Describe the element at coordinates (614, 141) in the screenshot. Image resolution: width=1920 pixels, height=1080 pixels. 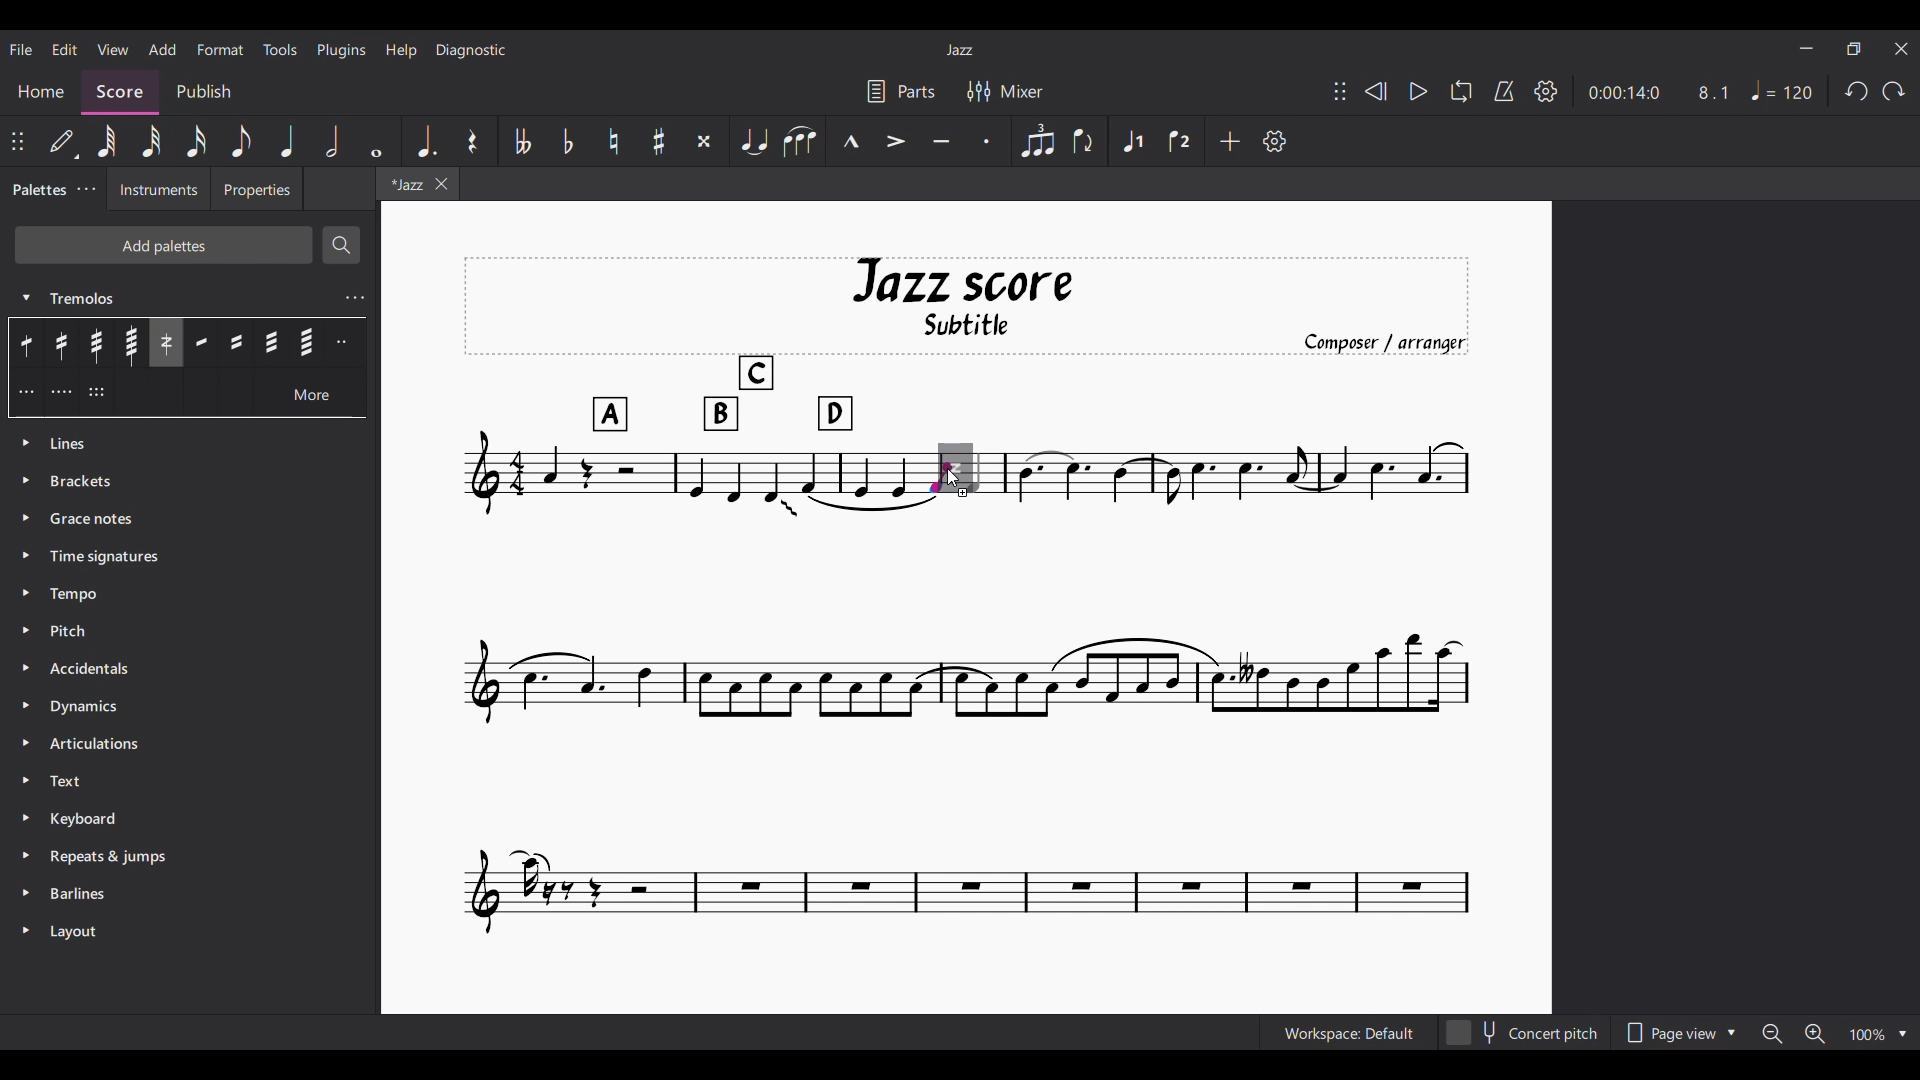
I see `Toggle natural` at that location.